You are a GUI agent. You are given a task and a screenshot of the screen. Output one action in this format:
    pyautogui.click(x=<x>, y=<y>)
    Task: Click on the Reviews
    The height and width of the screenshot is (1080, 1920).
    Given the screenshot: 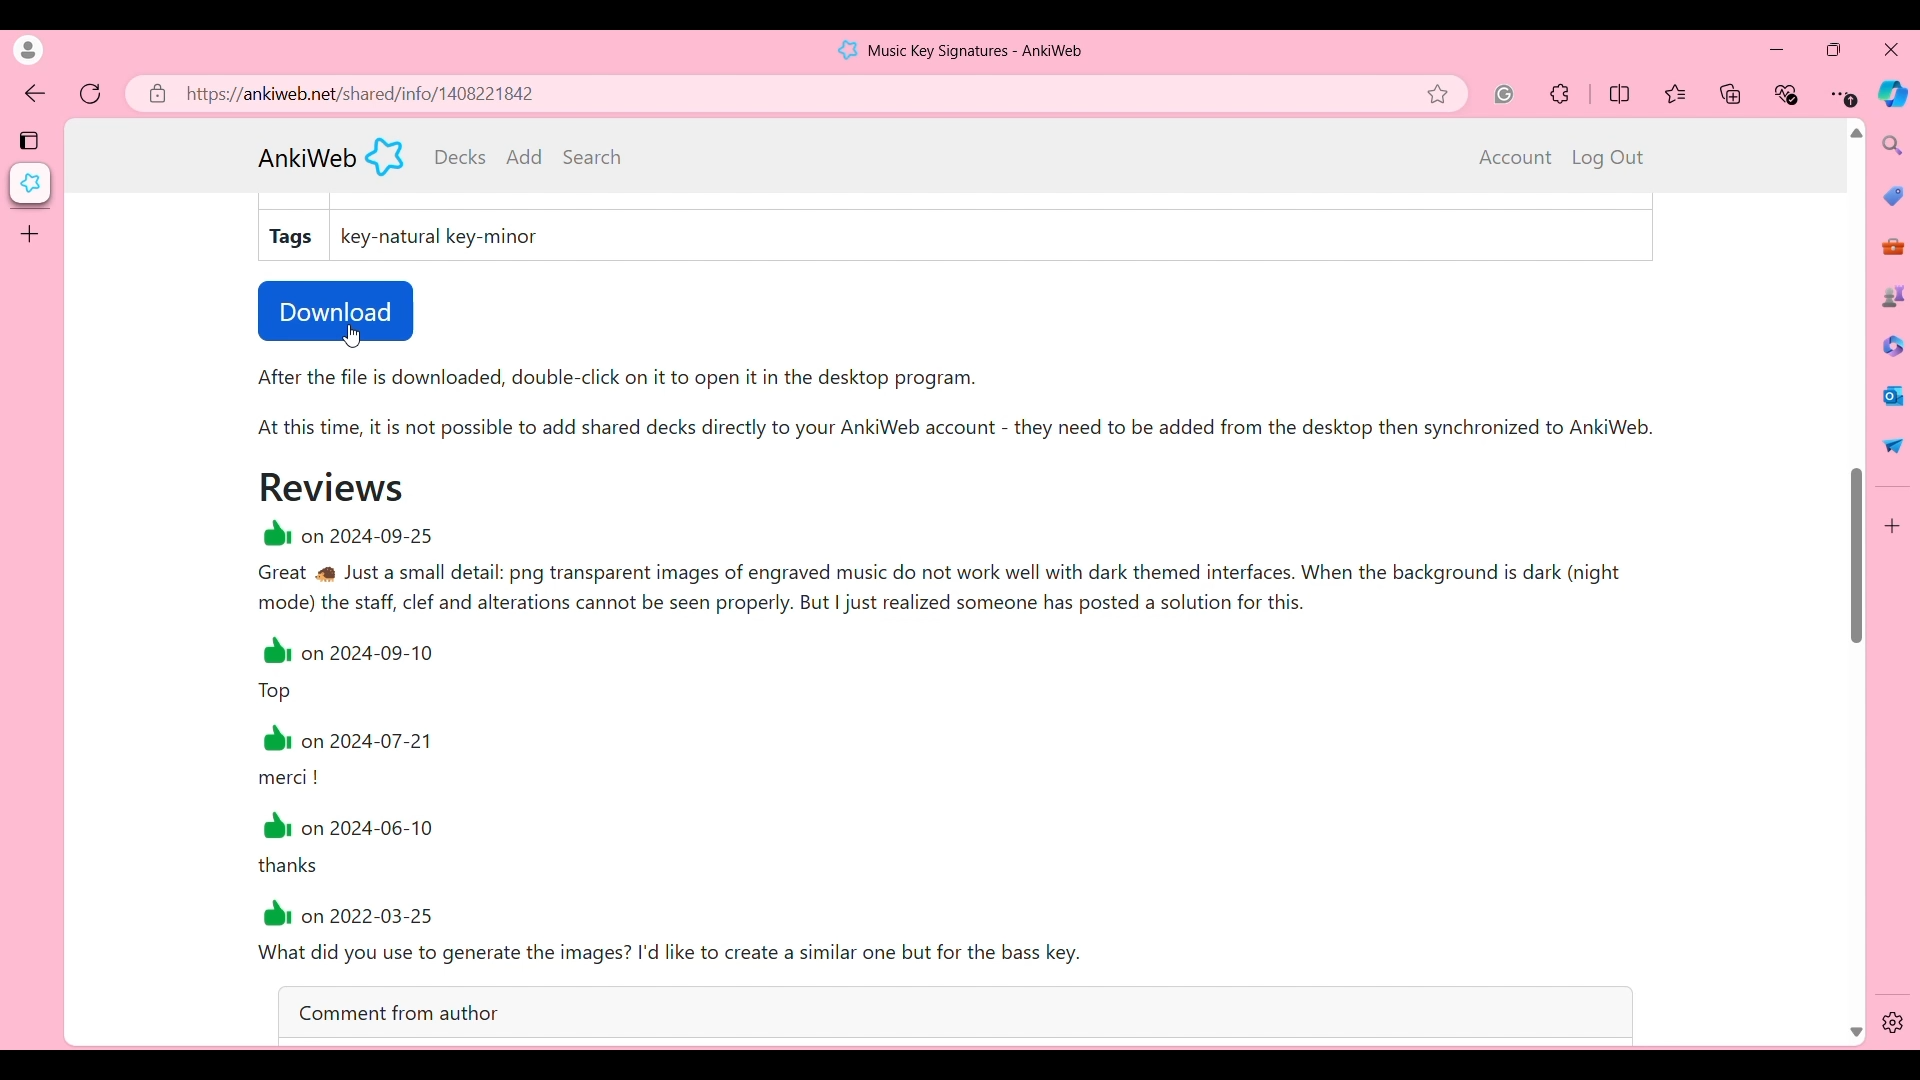 What is the action you would take?
    pyautogui.click(x=332, y=486)
    